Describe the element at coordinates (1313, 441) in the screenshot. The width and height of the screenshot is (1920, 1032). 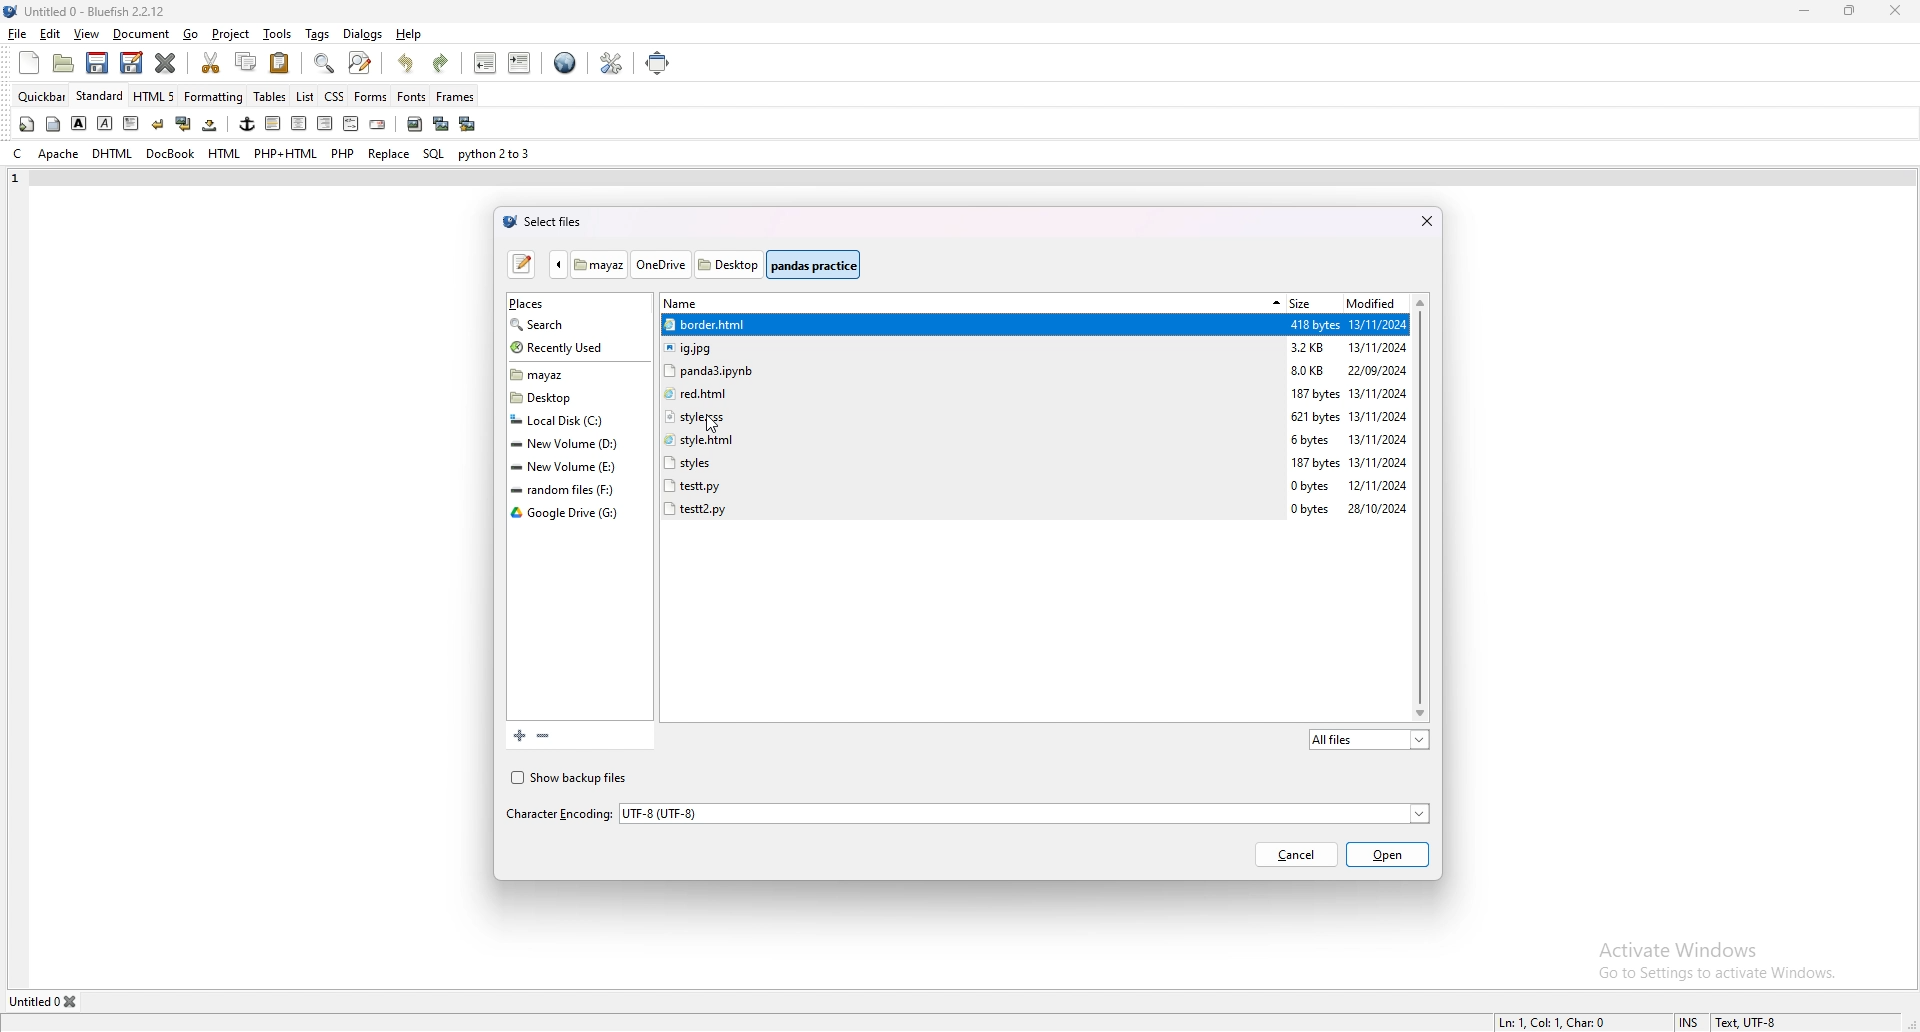
I see `6 bytes` at that location.